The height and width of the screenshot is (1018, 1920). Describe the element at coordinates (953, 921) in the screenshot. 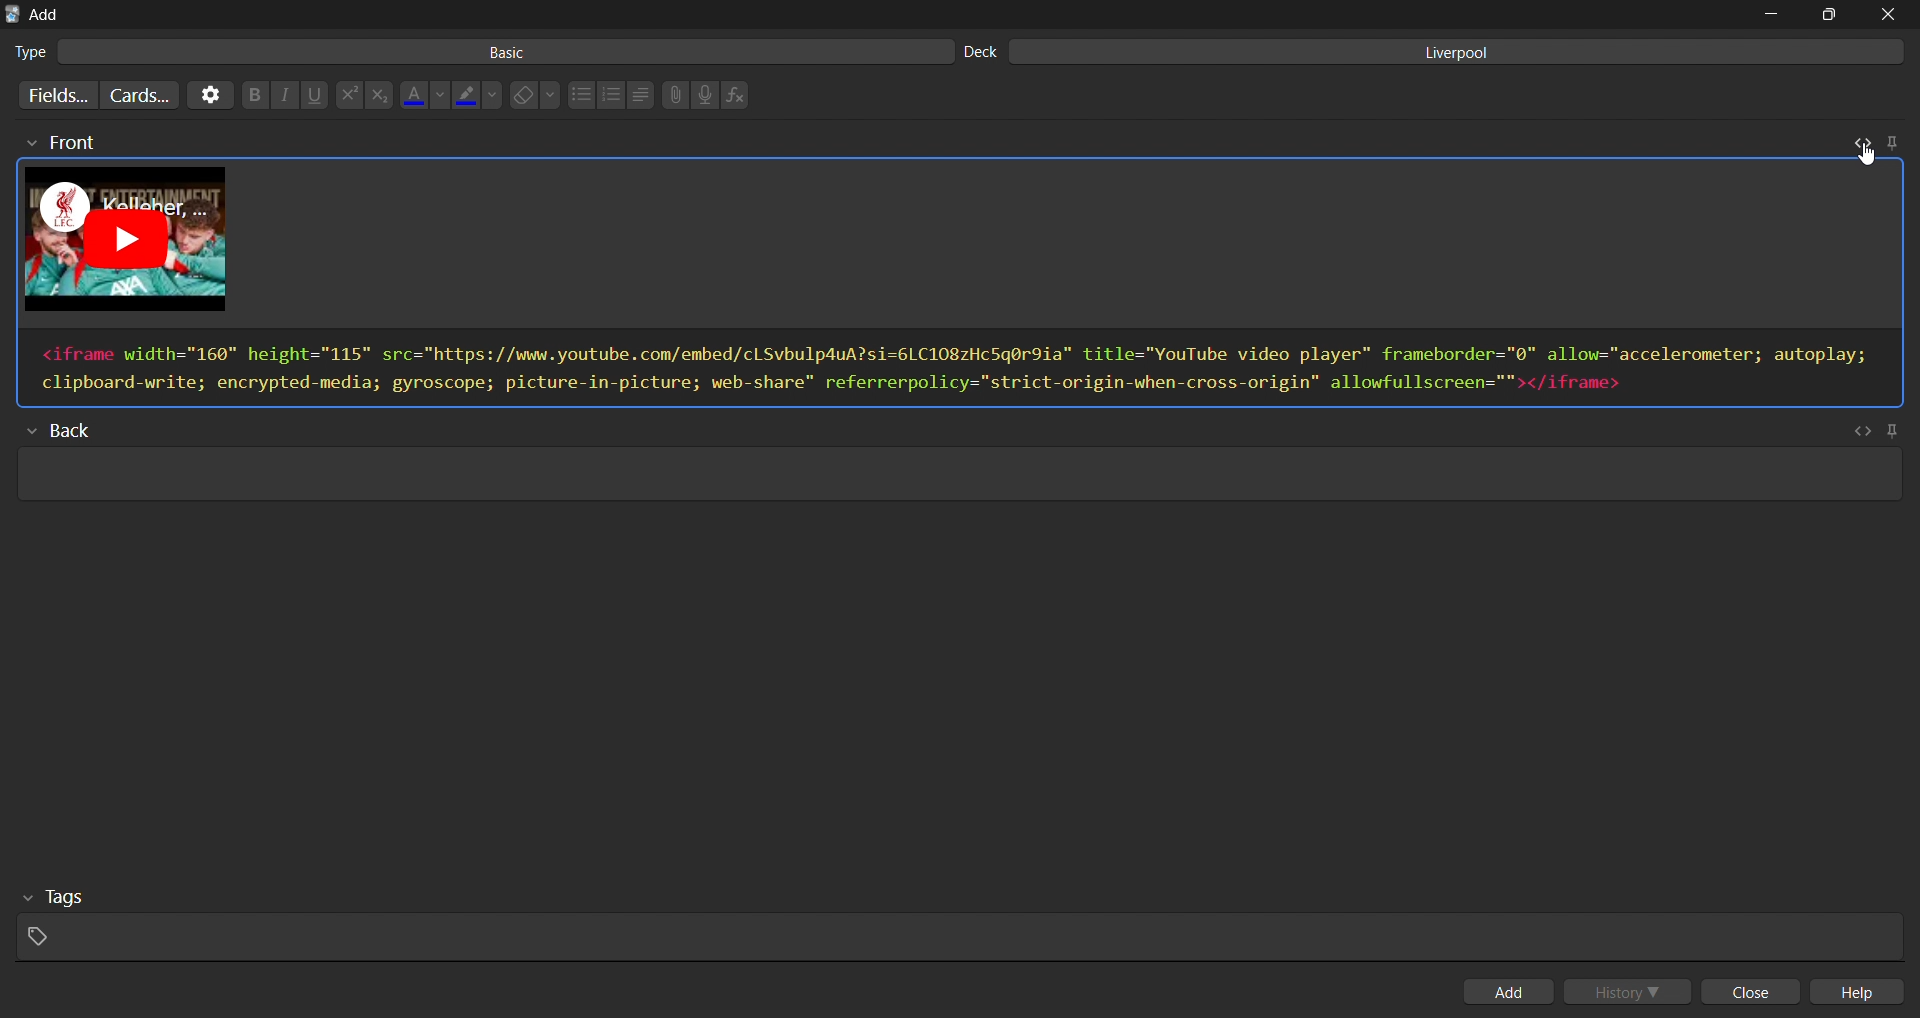

I see `tags input field` at that location.